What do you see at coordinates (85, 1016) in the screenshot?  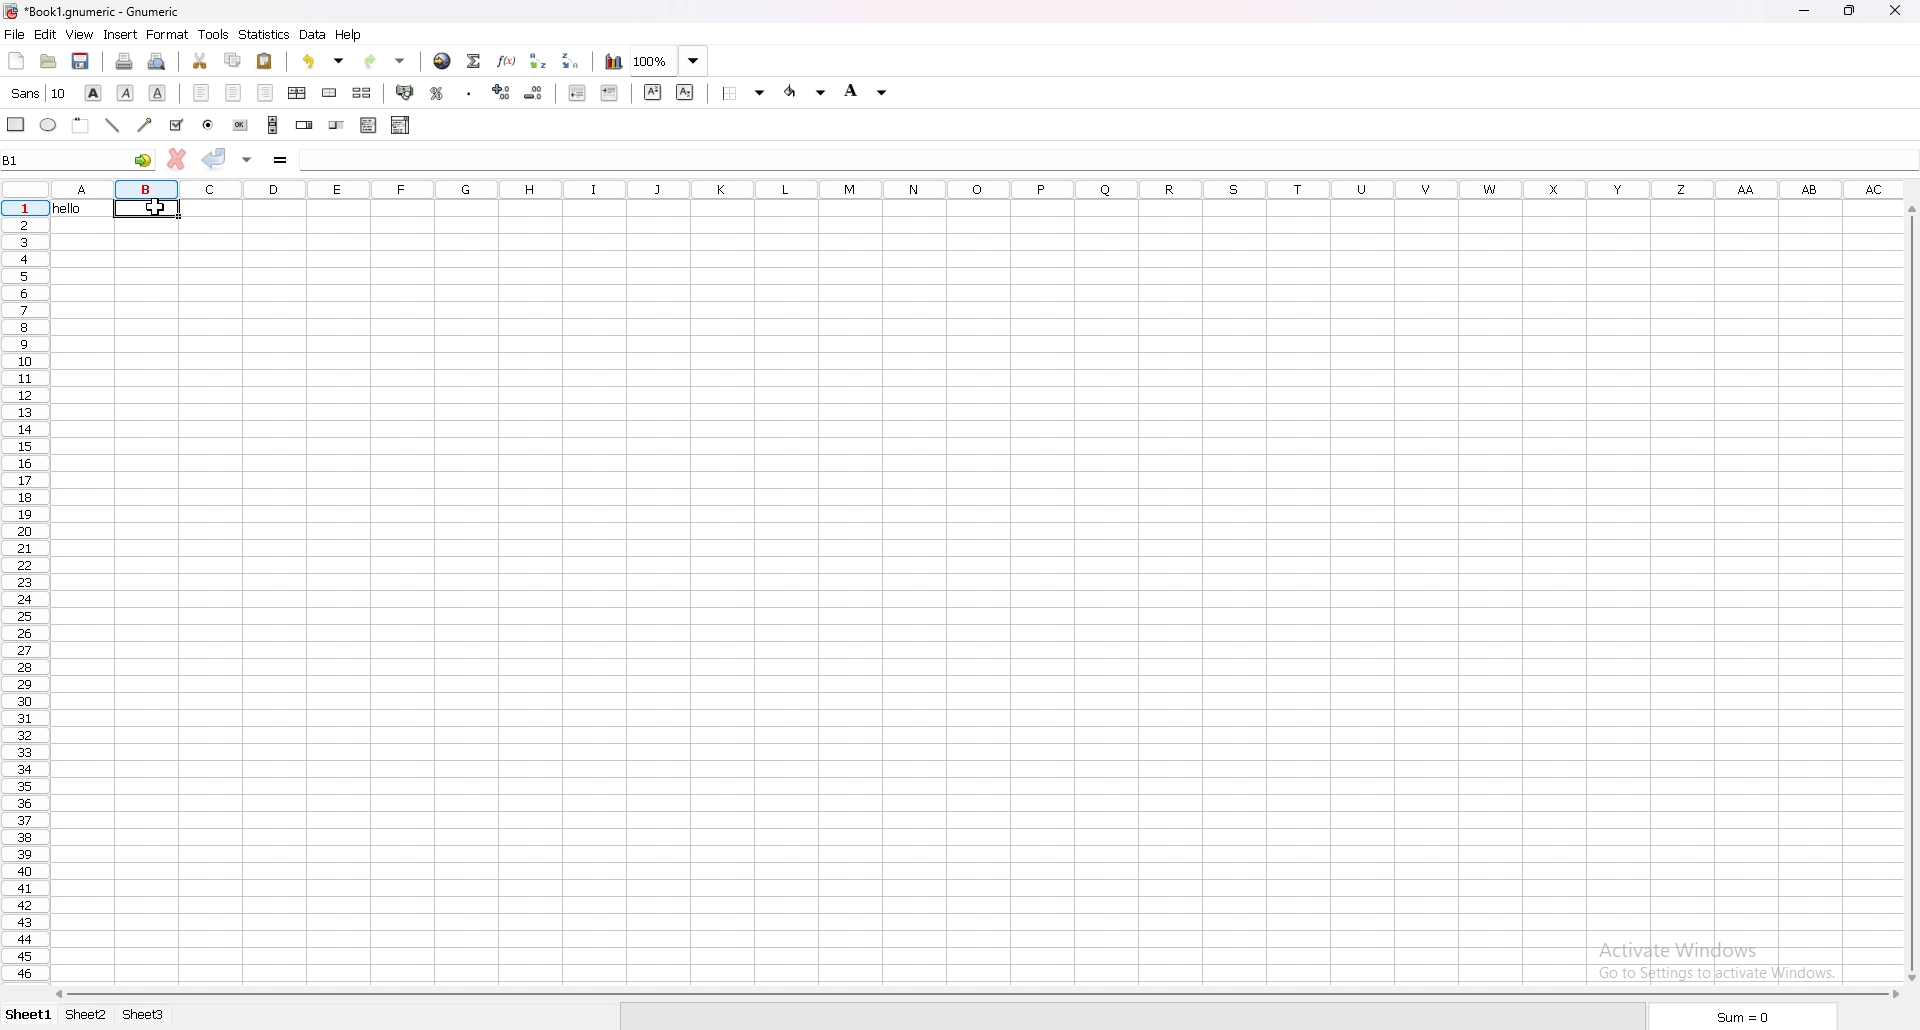 I see `tab` at bounding box center [85, 1016].